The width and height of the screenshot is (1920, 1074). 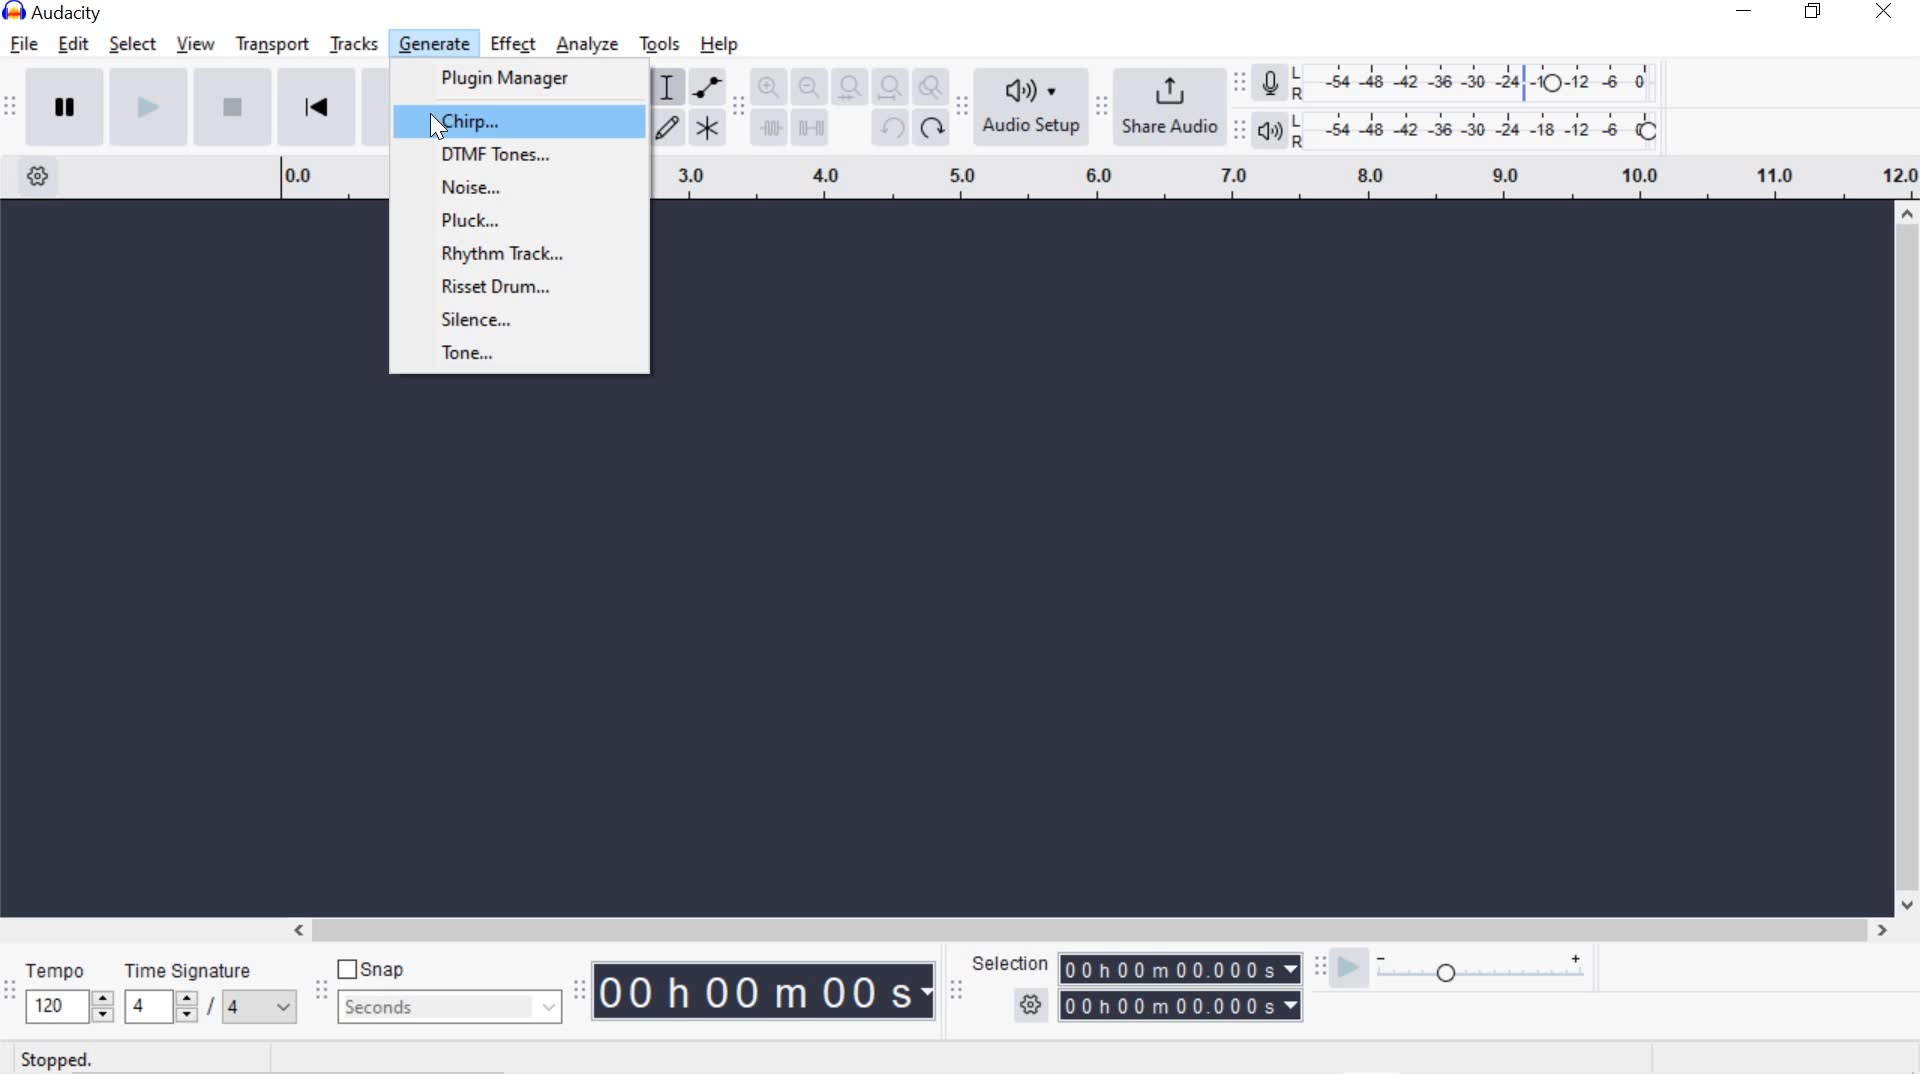 I want to click on risset drum, so click(x=527, y=292).